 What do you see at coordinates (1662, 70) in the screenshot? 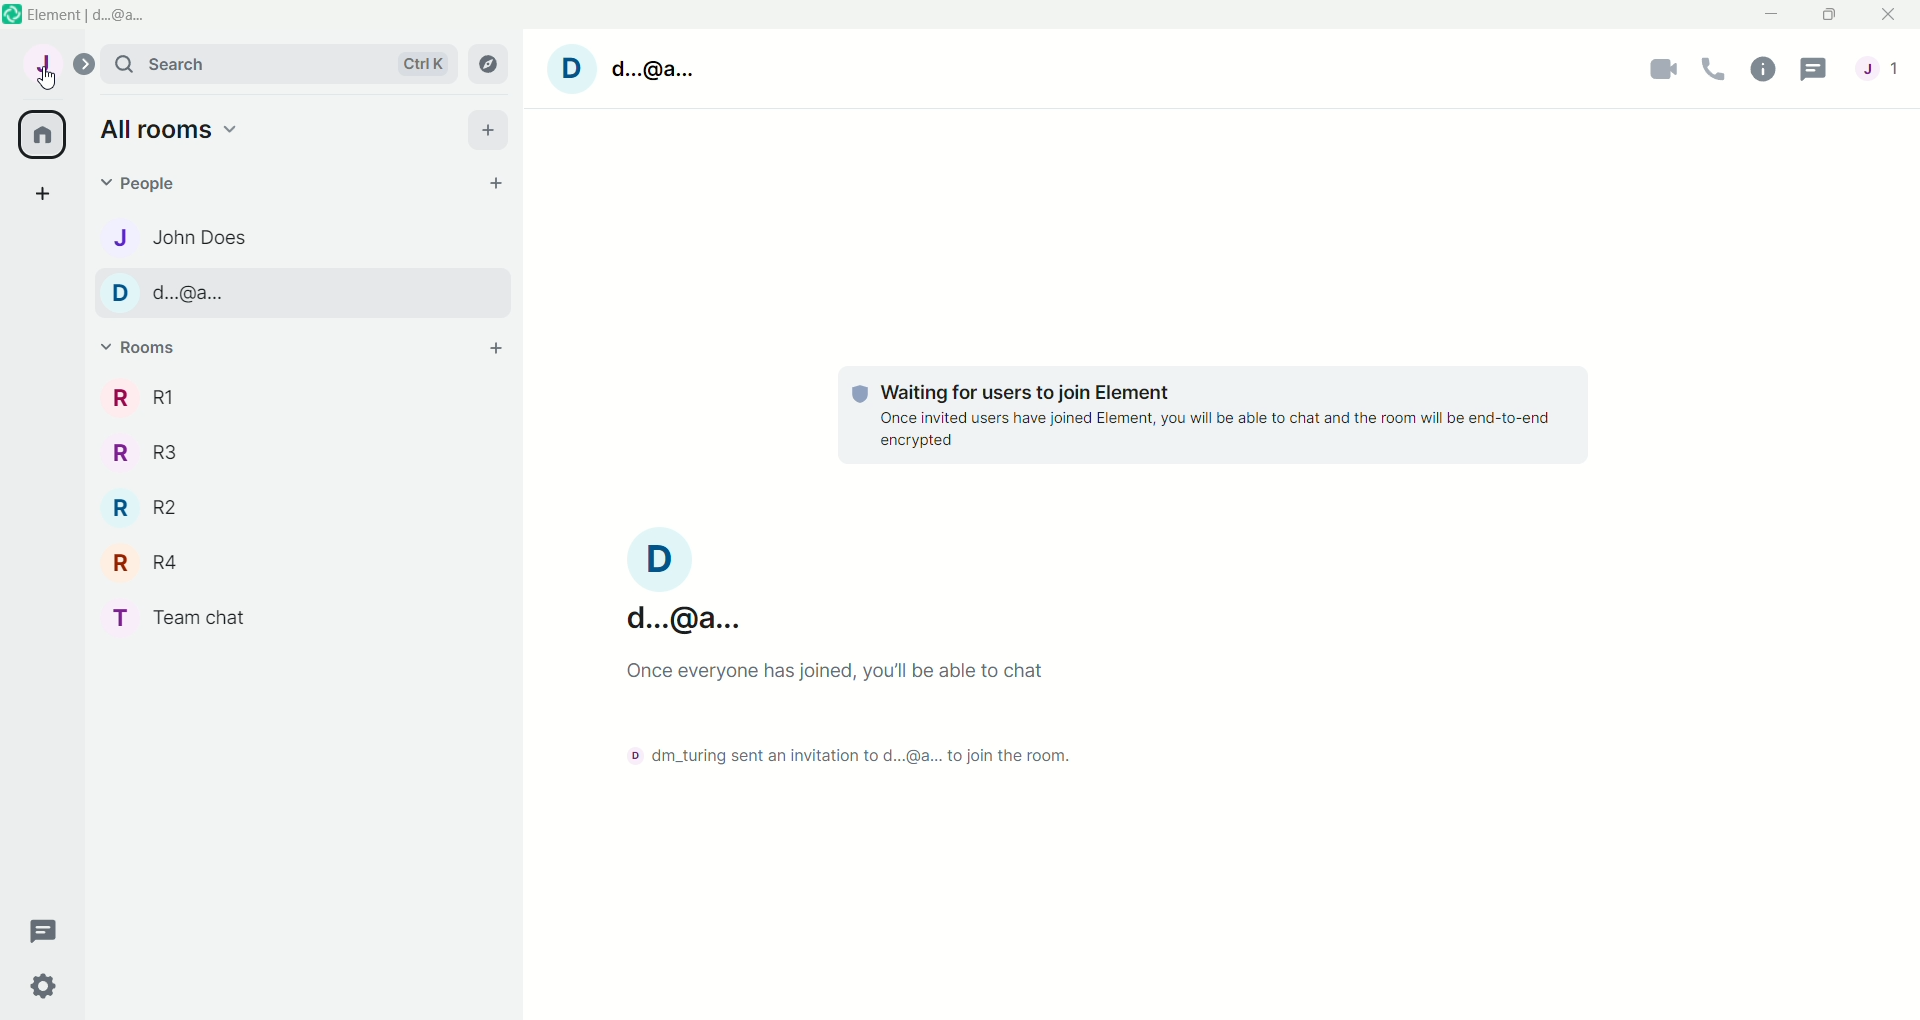
I see `video call` at bounding box center [1662, 70].